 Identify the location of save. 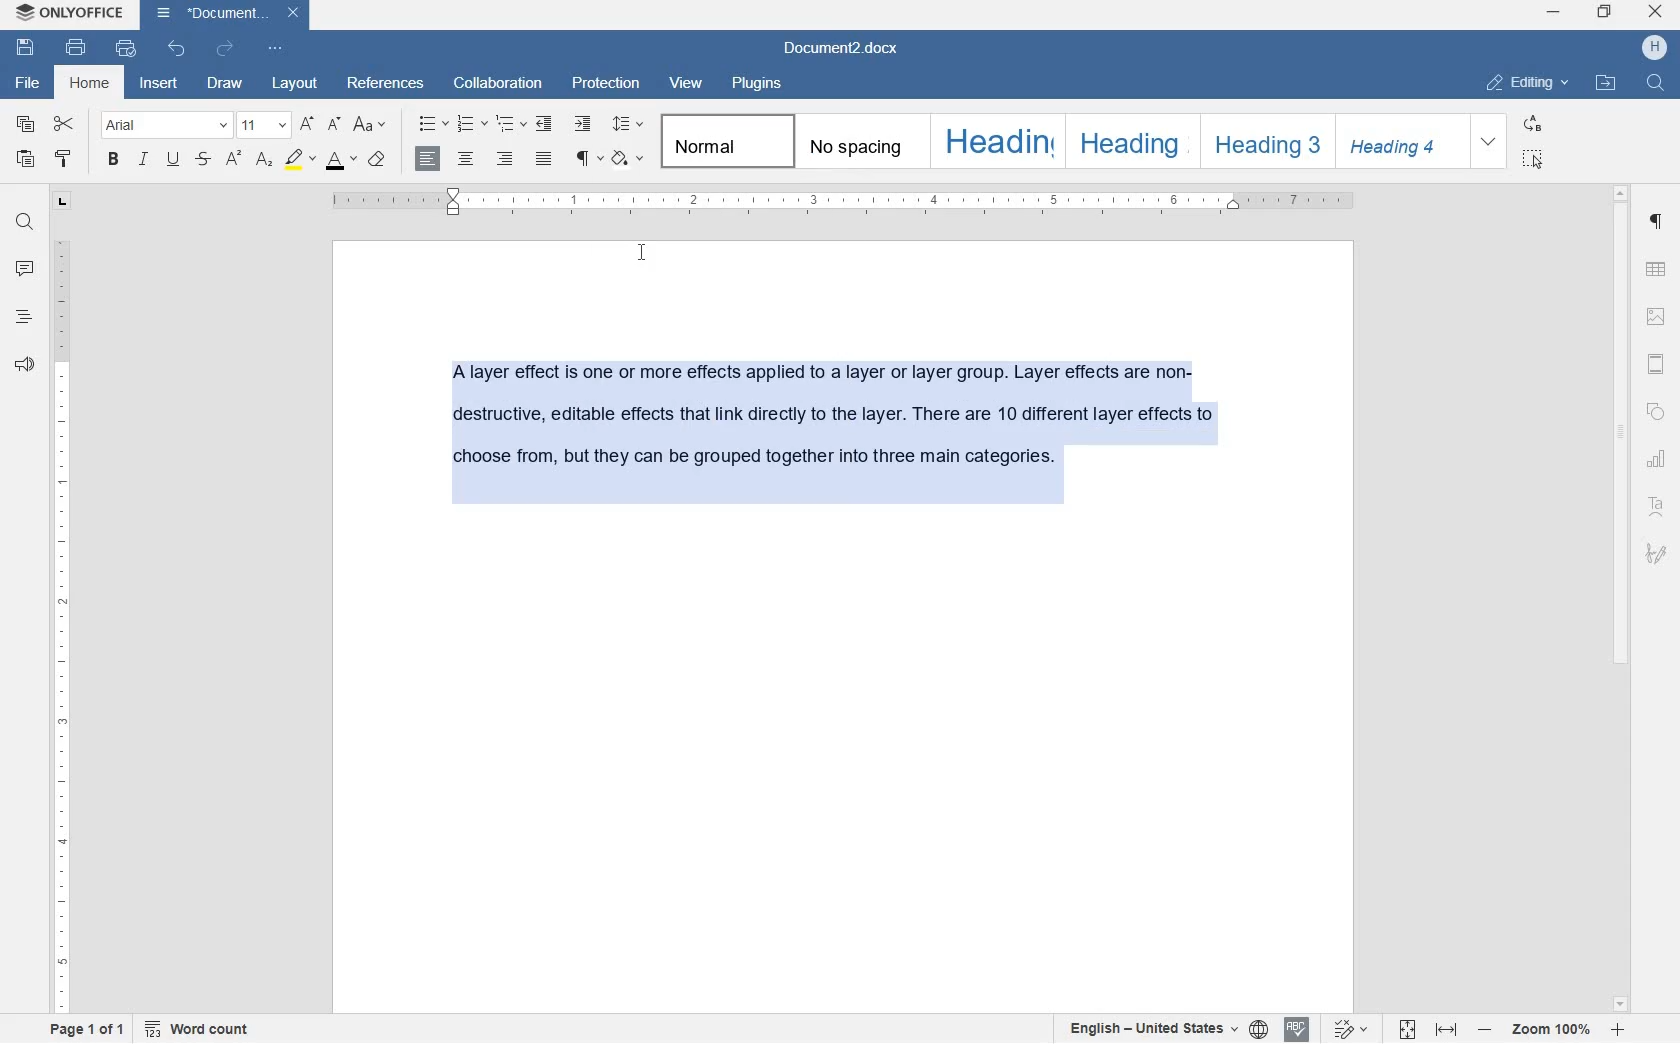
(26, 49).